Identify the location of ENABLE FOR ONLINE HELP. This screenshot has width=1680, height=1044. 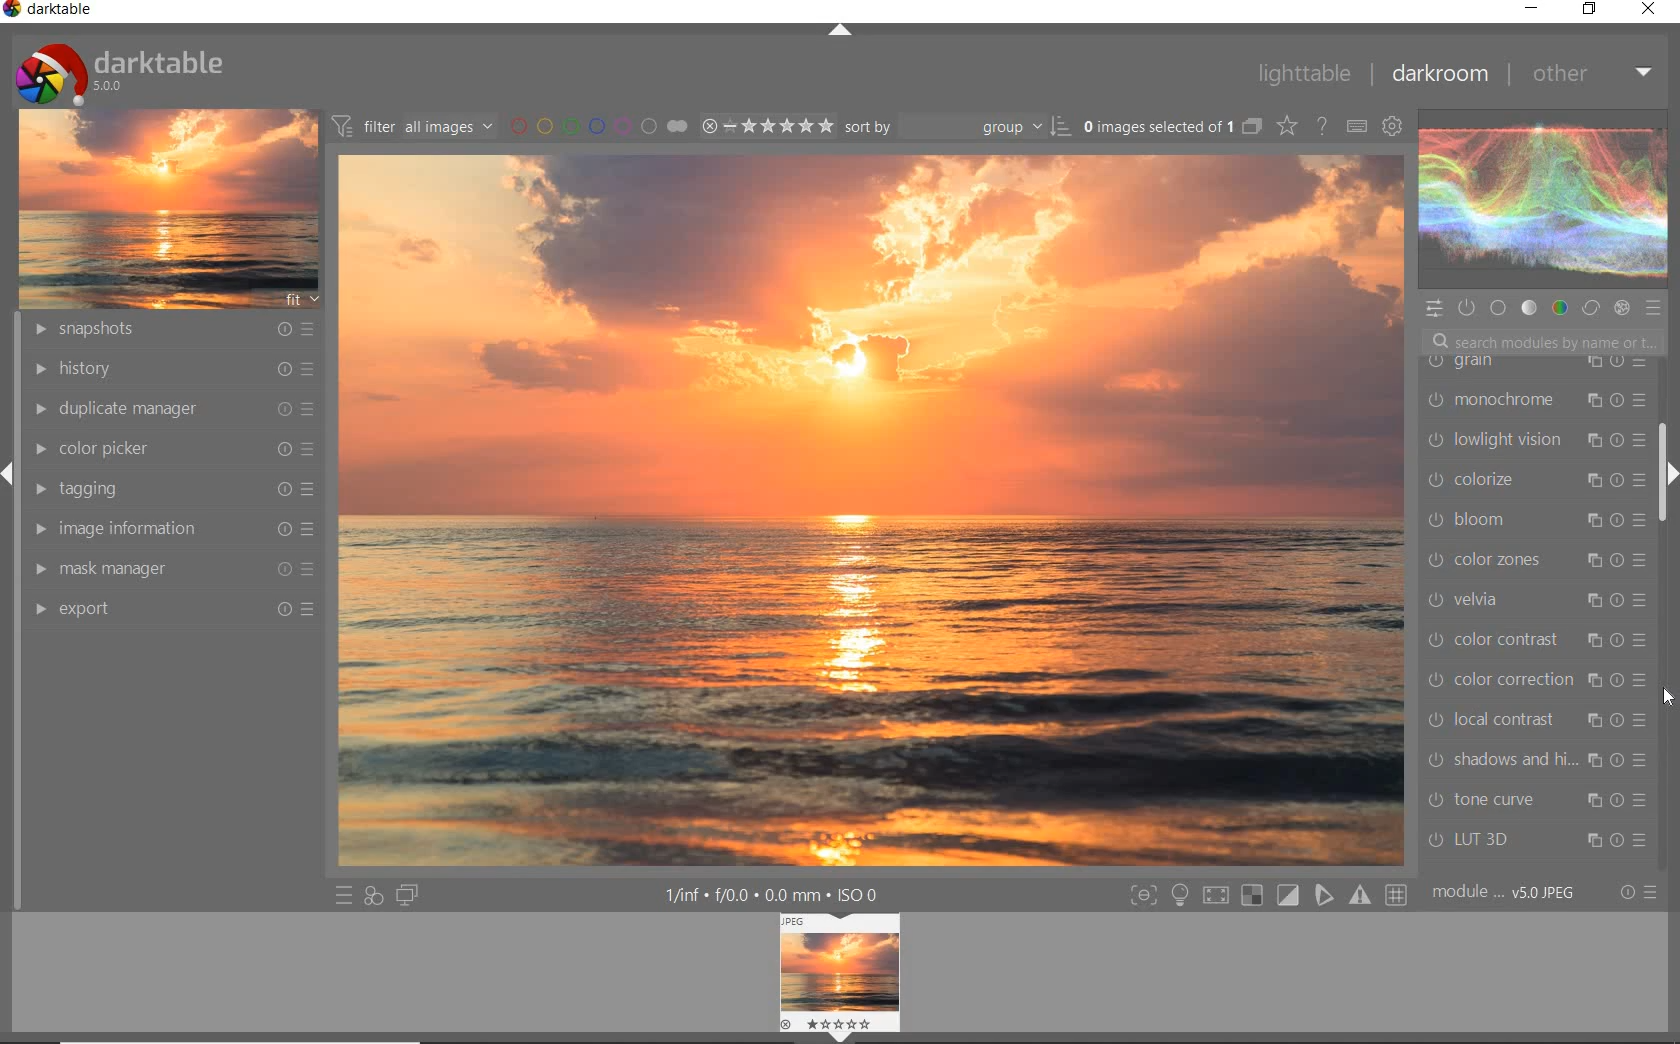
(1325, 125).